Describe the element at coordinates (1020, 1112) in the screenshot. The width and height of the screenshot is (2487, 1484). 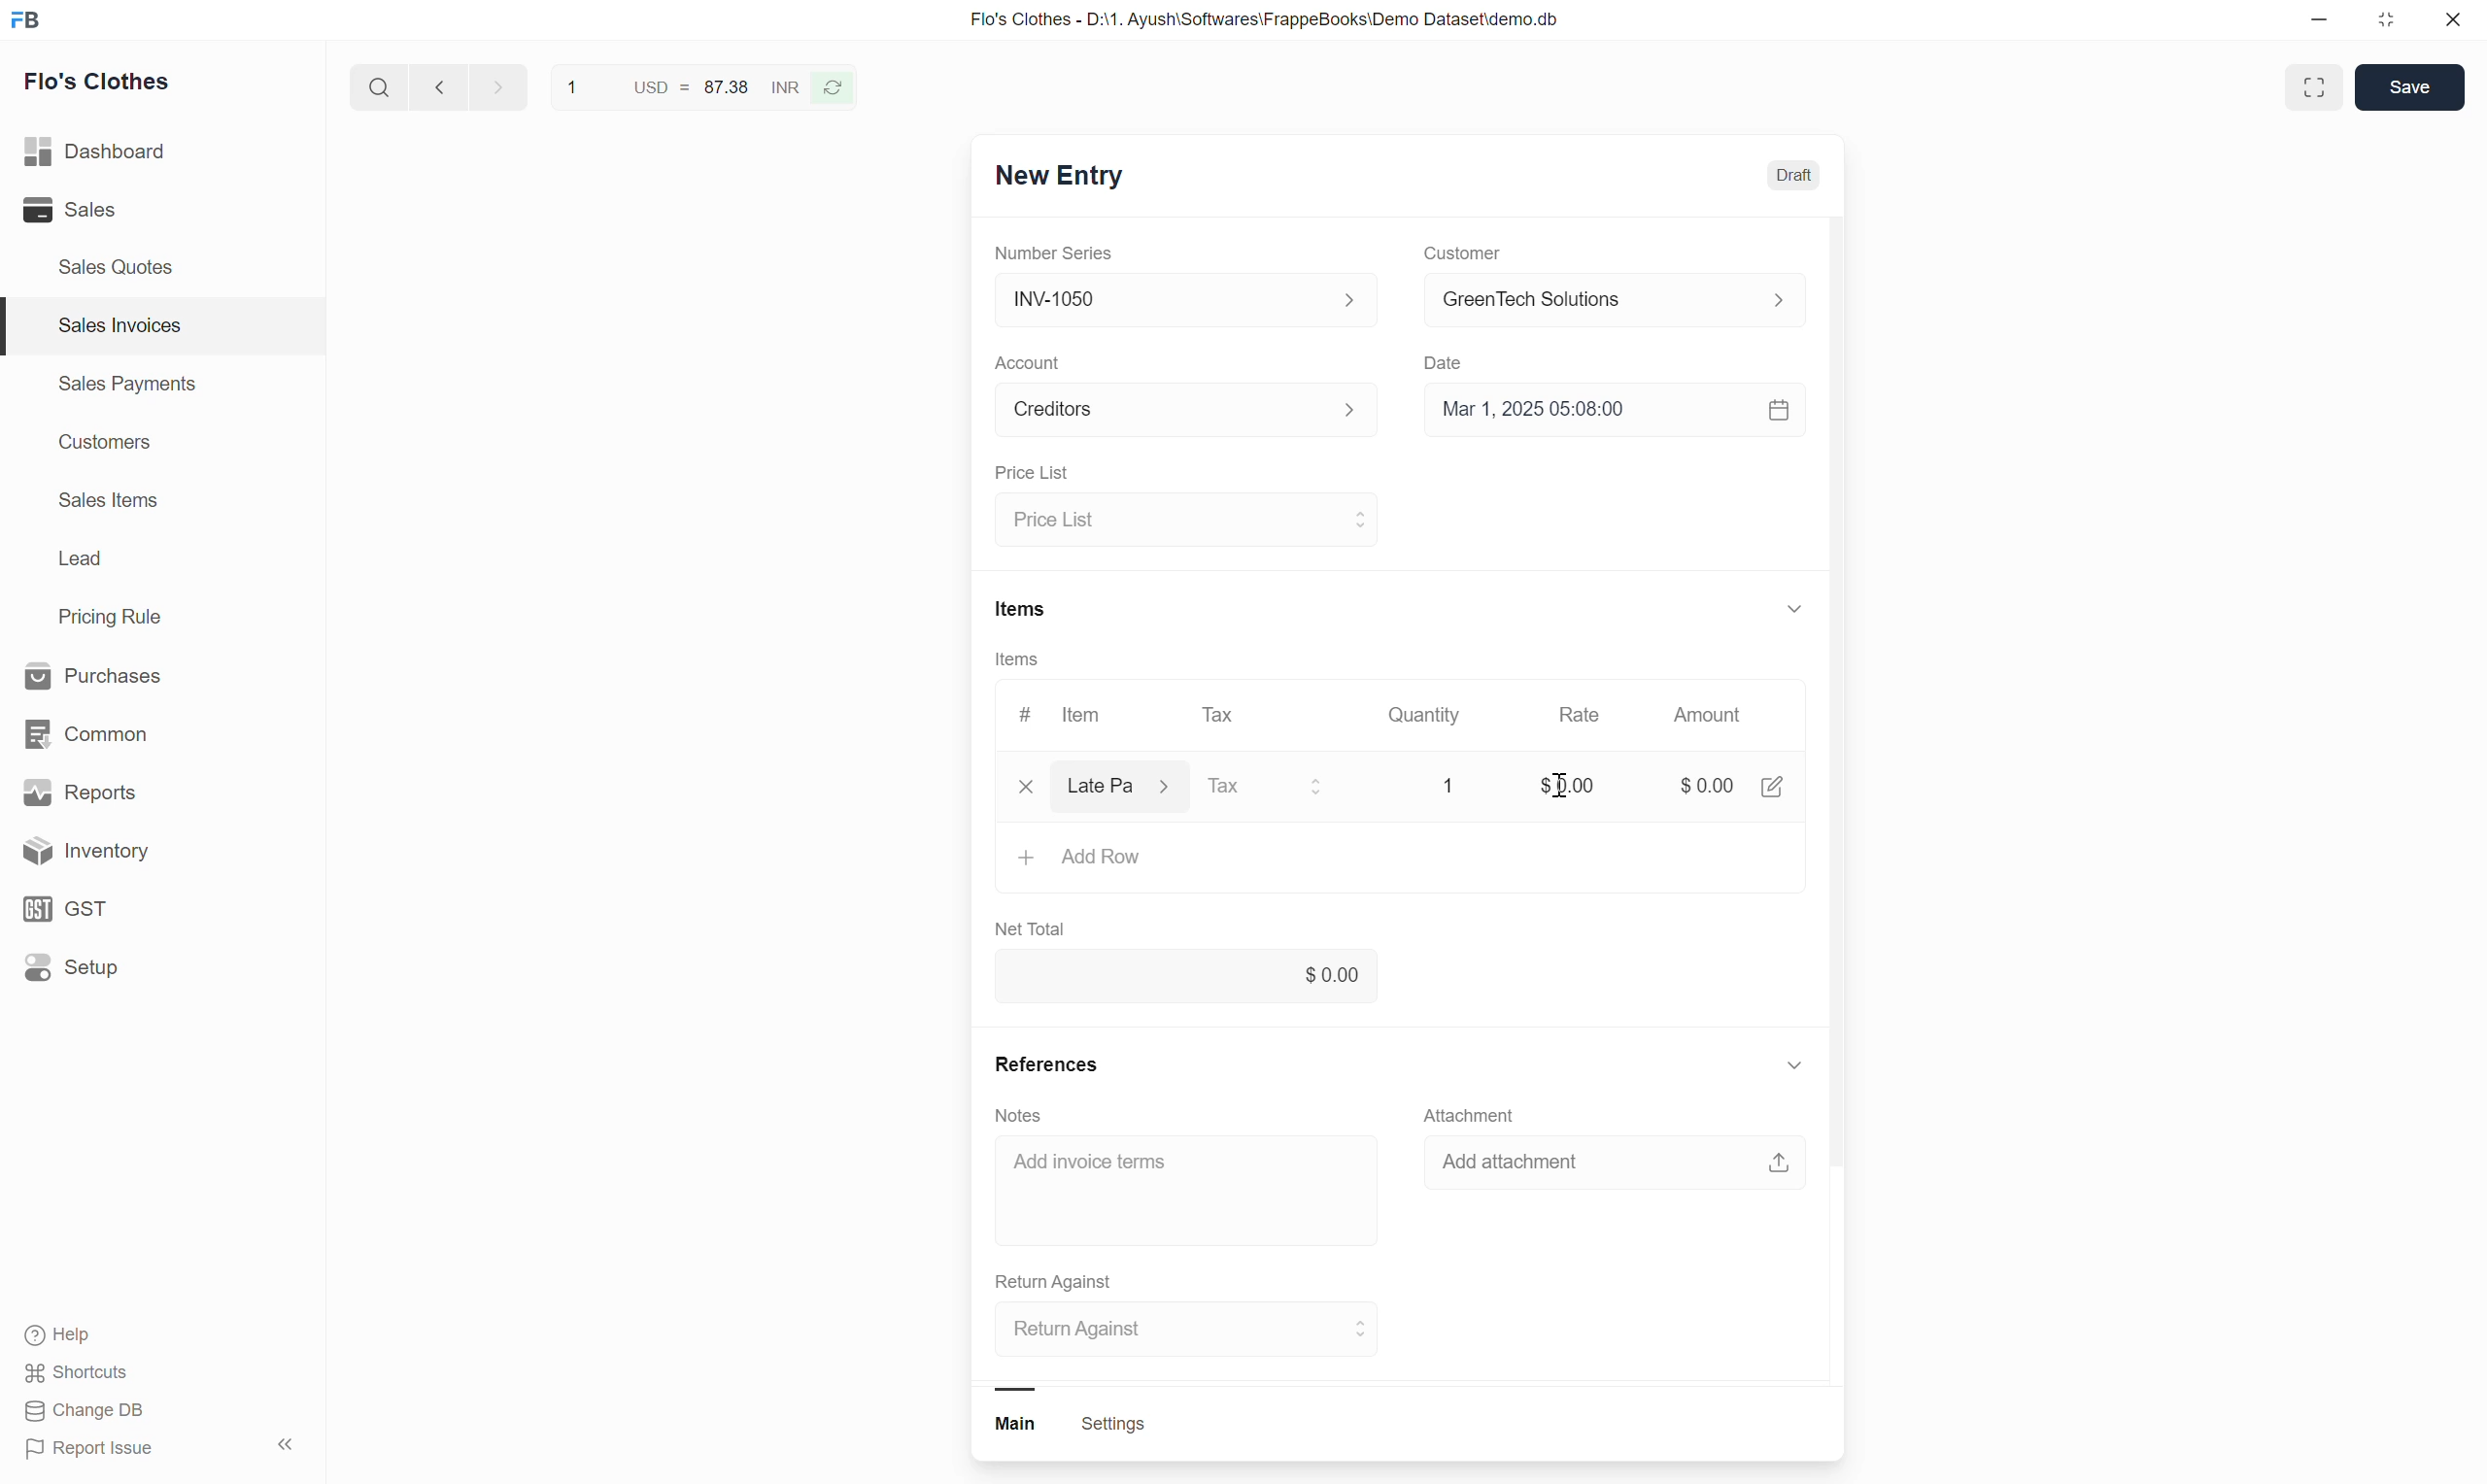
I see `Notes` at that location.